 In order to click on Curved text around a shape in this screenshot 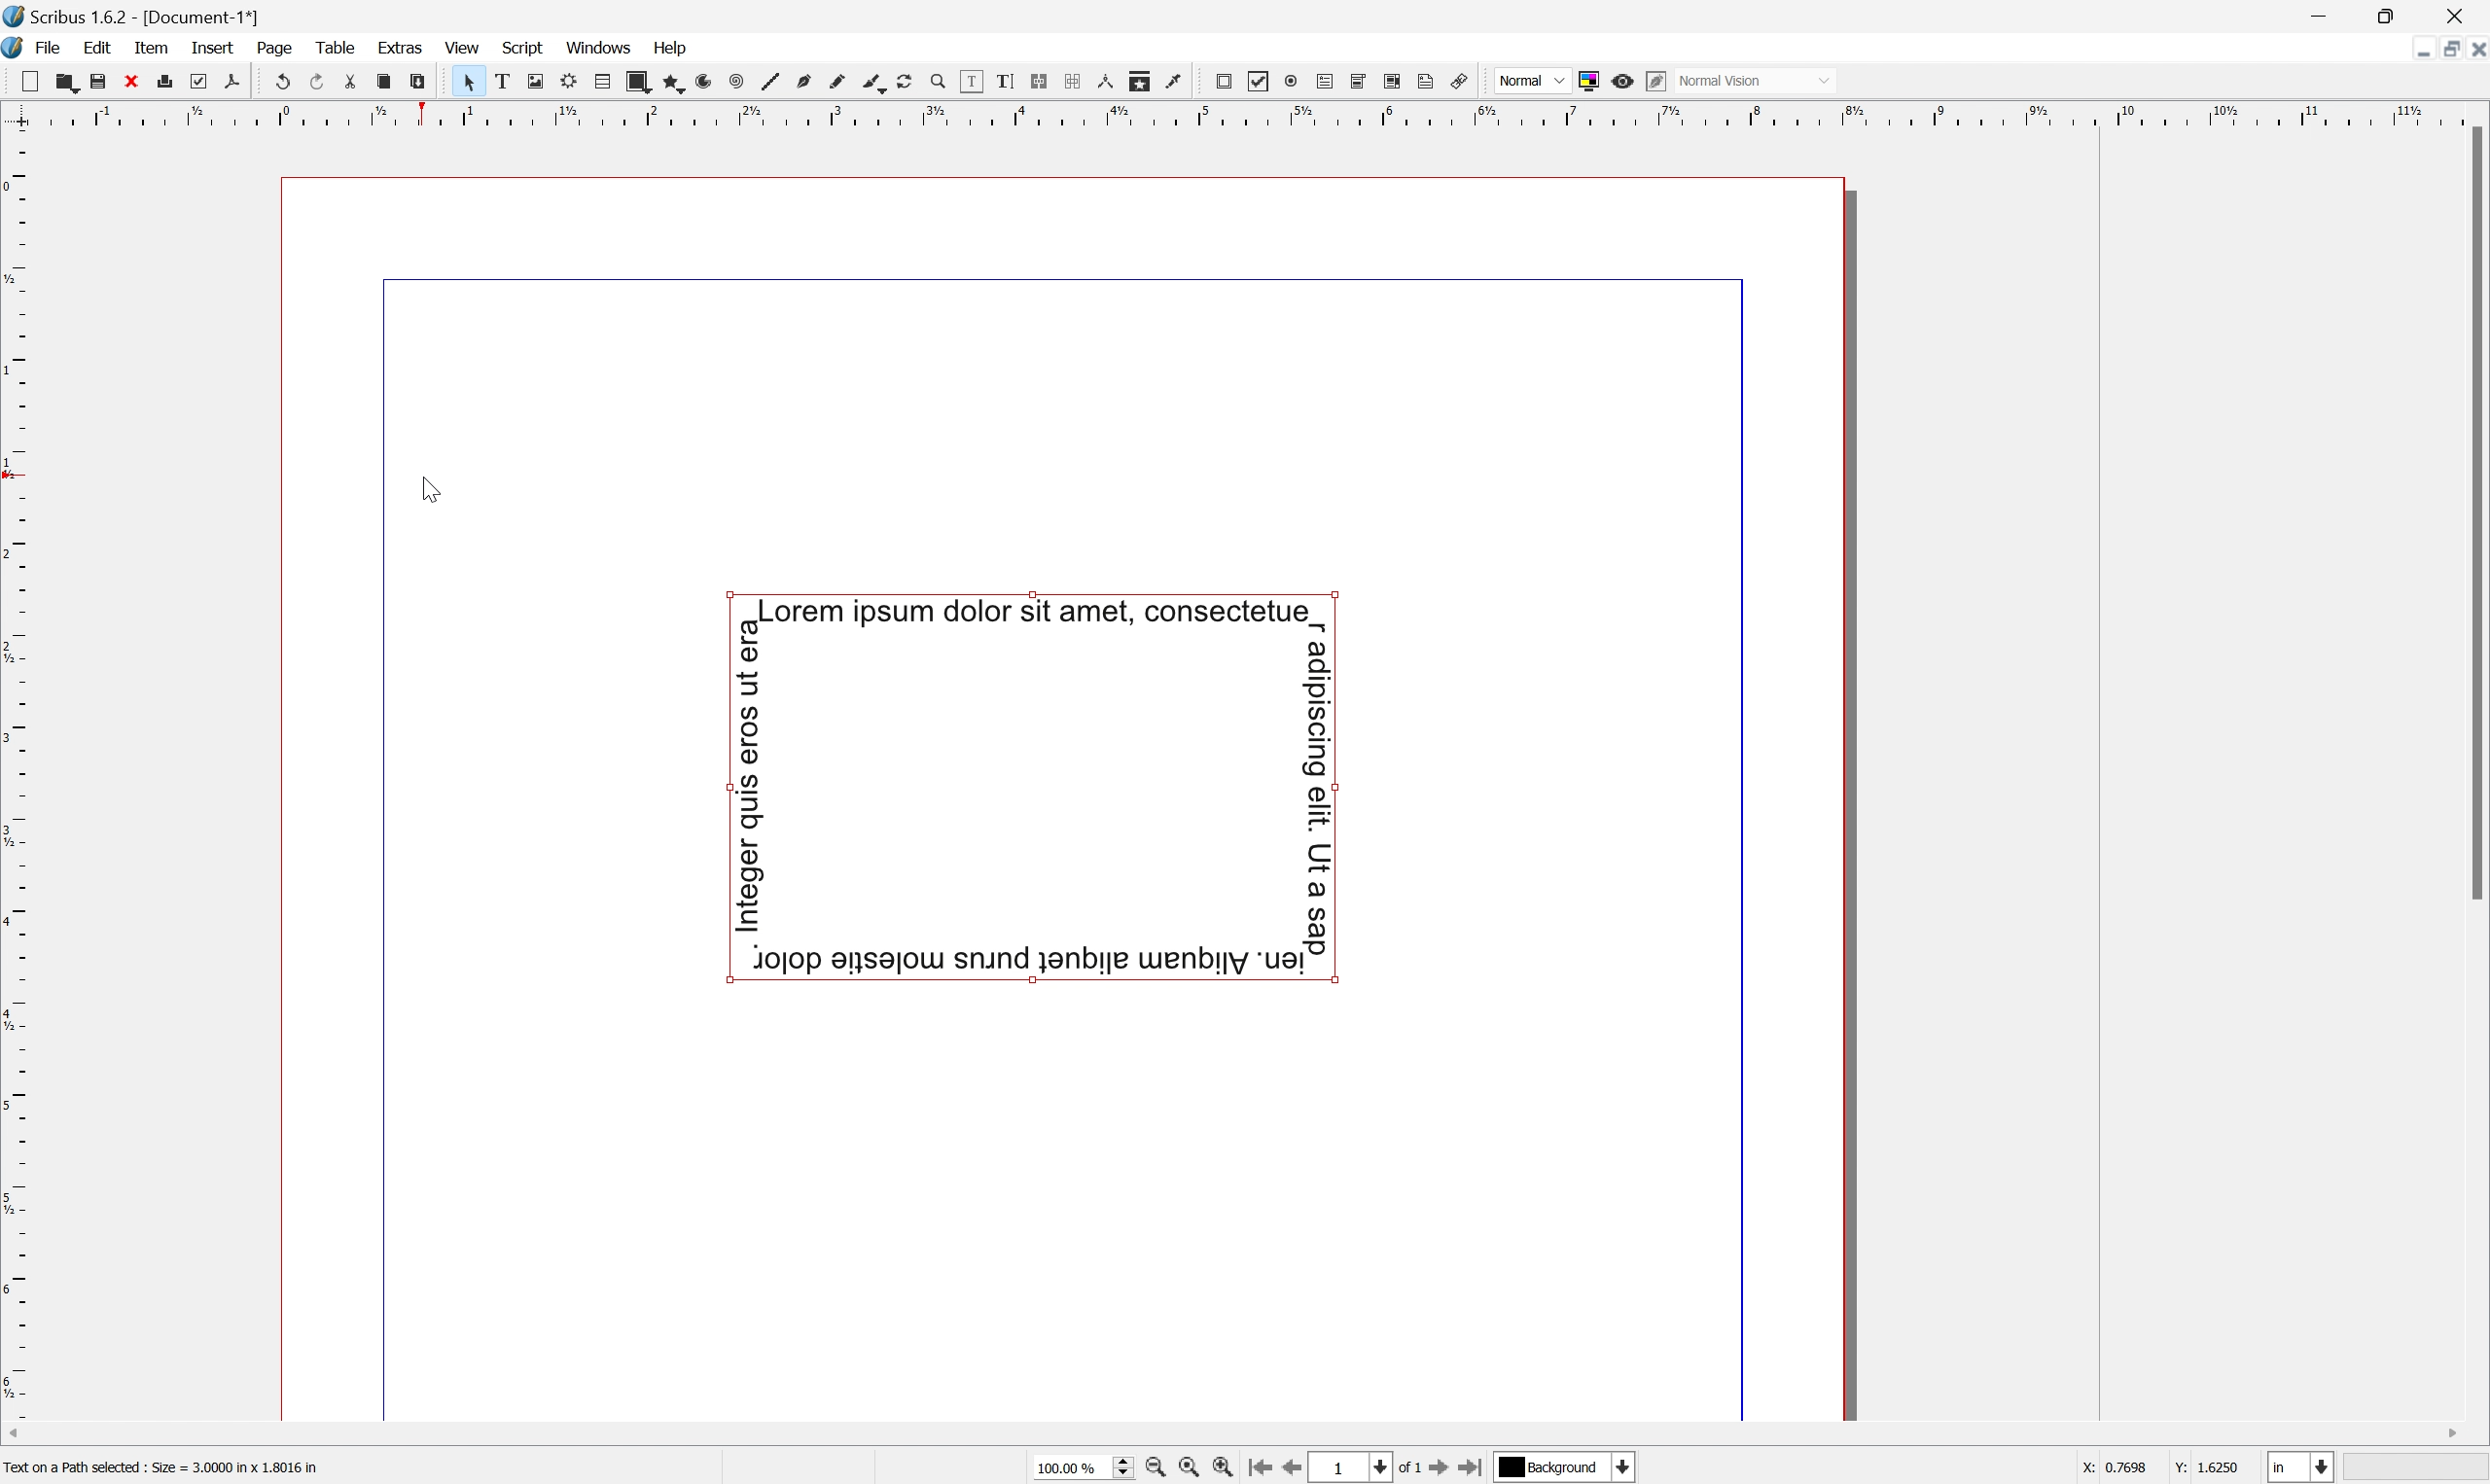, I will do `click(1034, 782)`.